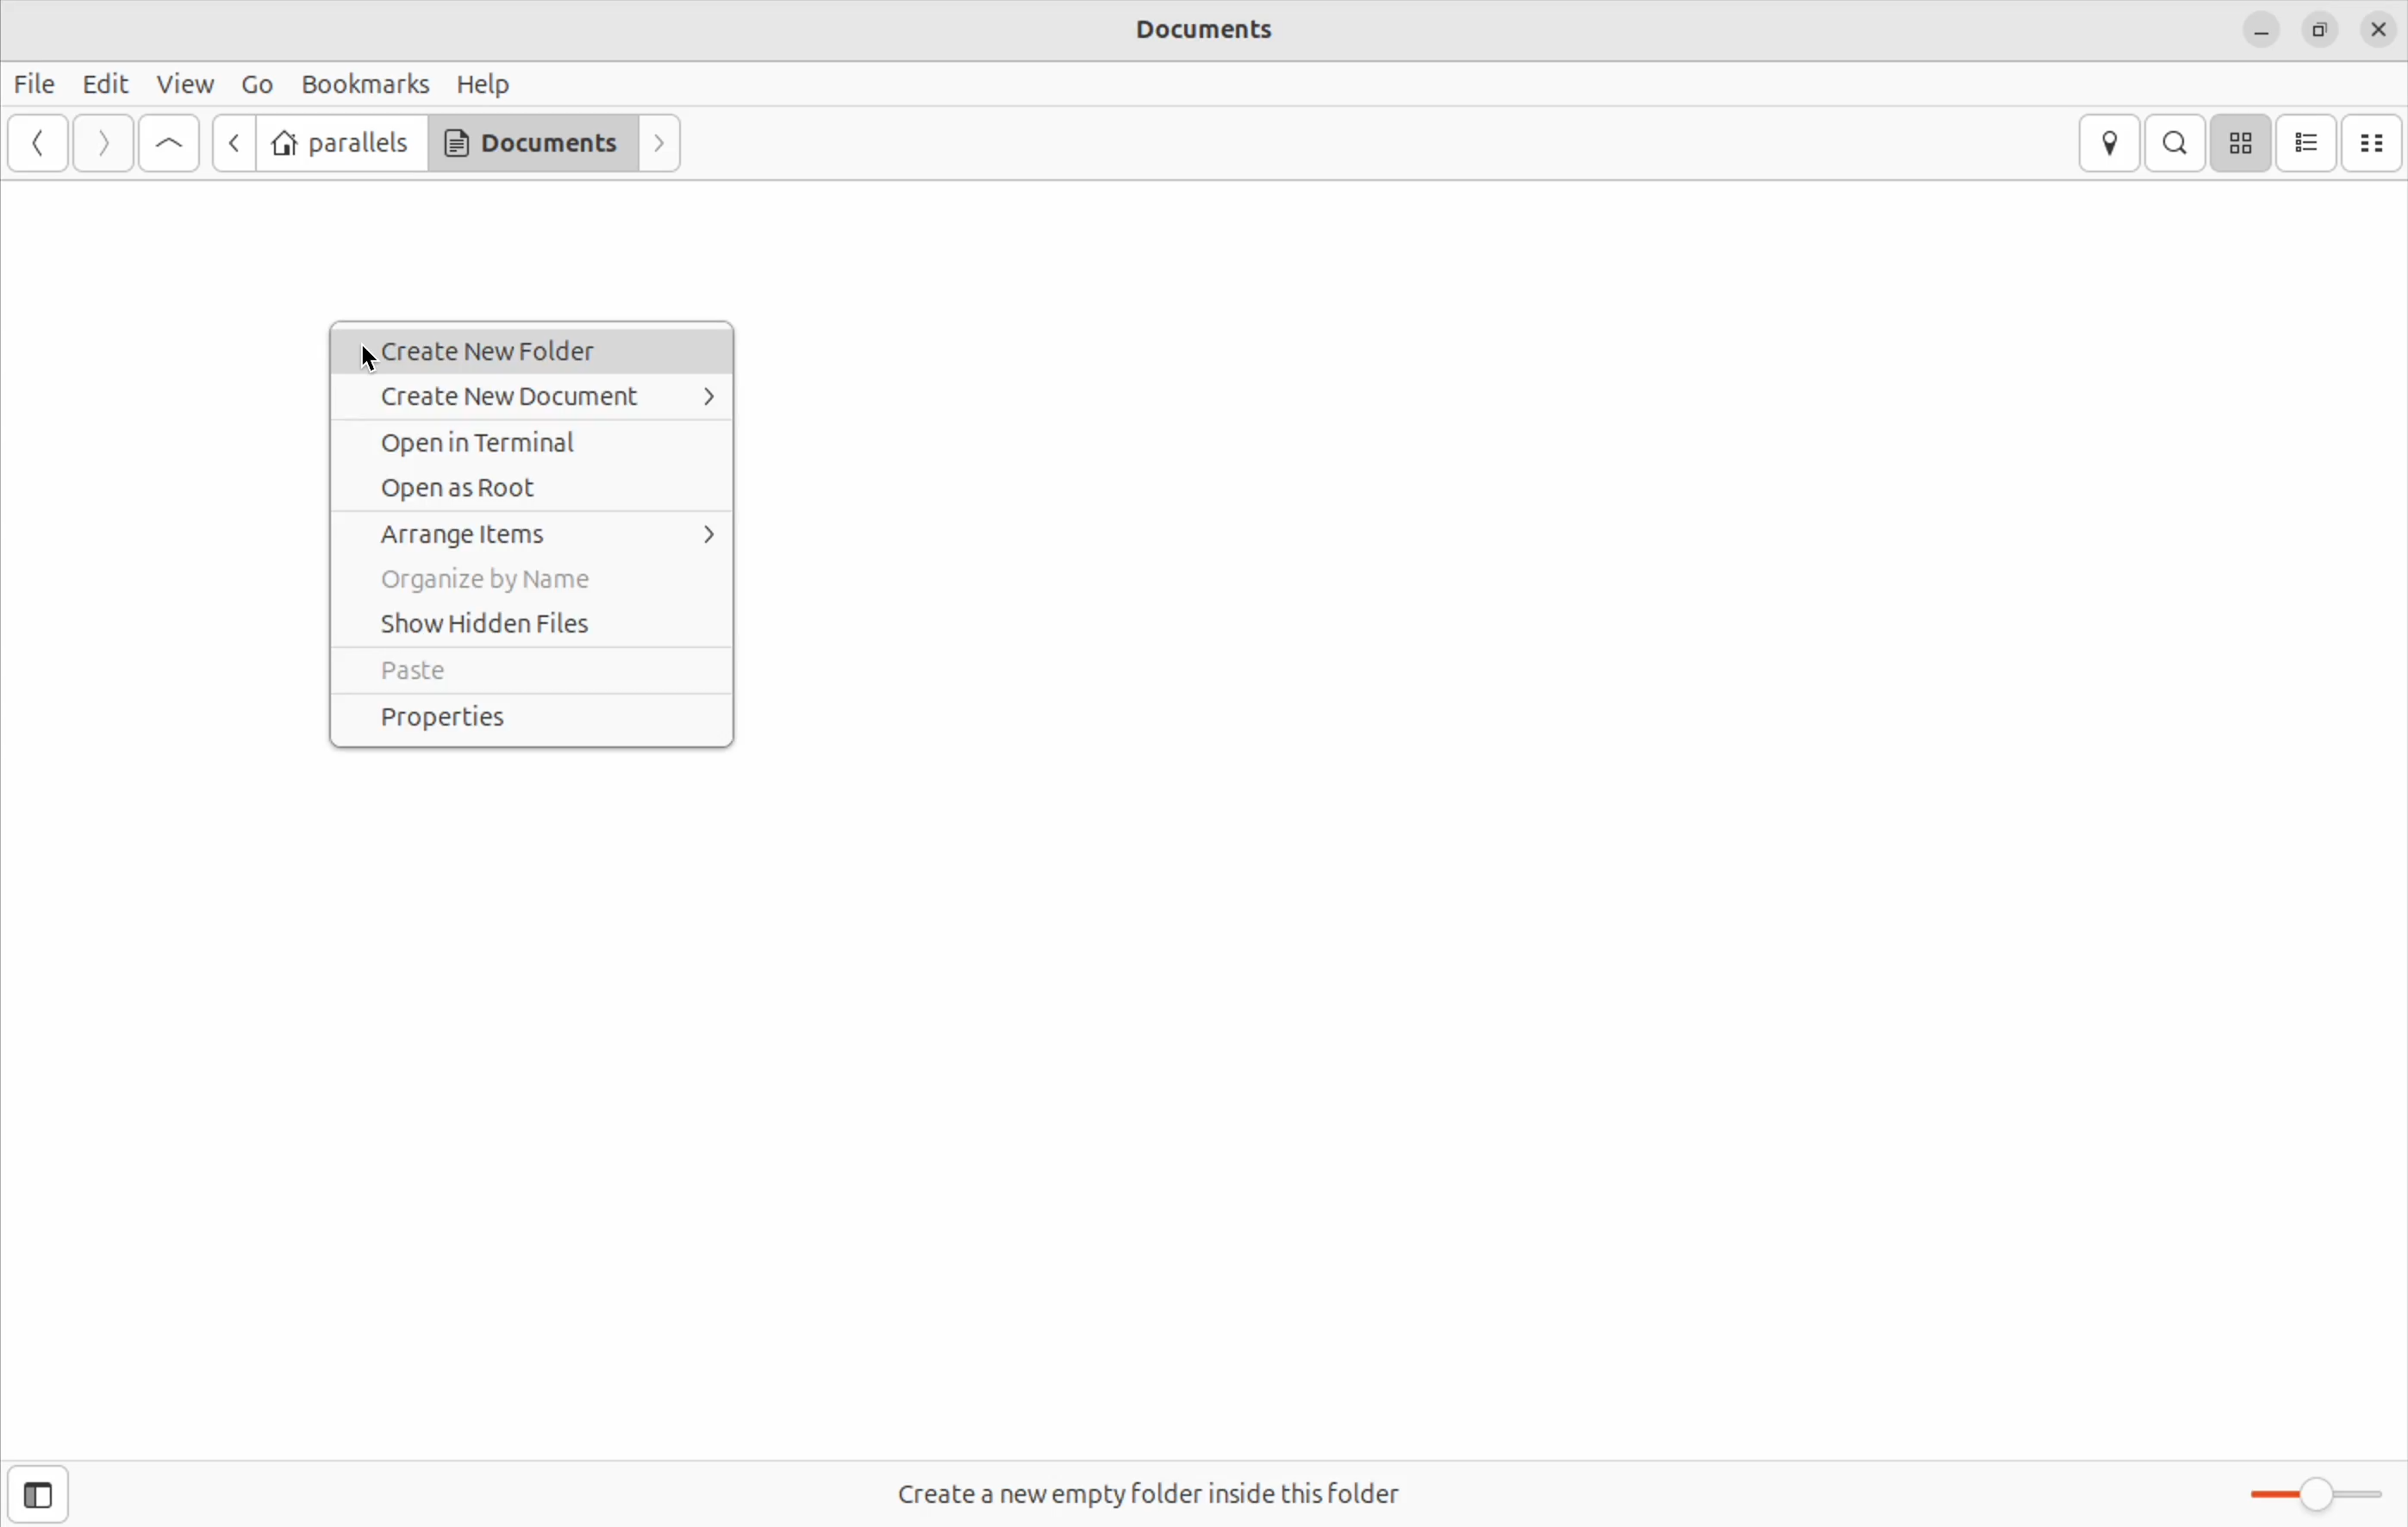 This screenshot has width=2408, height=1527. Describe the element at coordinates (365, 353) in the screenshot. I see `Curosr` at that location.